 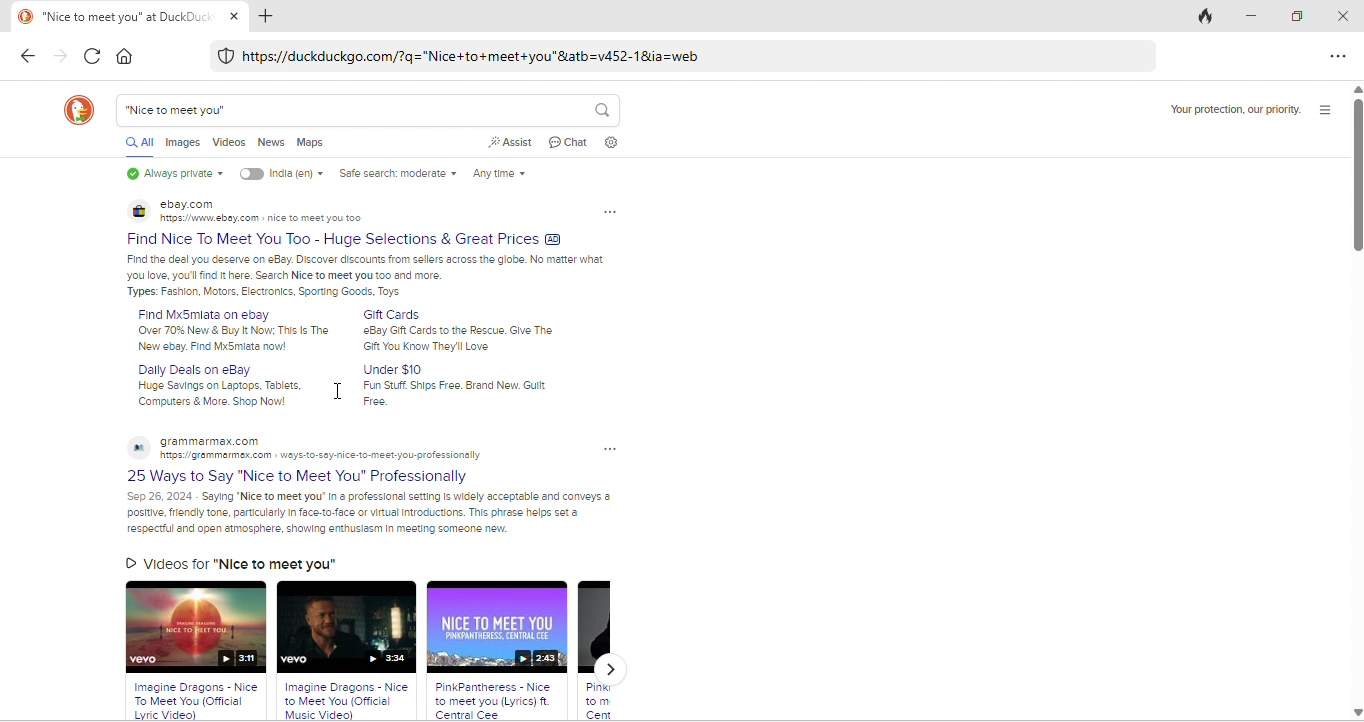 I want to click on text, so click(x=395, y=368).